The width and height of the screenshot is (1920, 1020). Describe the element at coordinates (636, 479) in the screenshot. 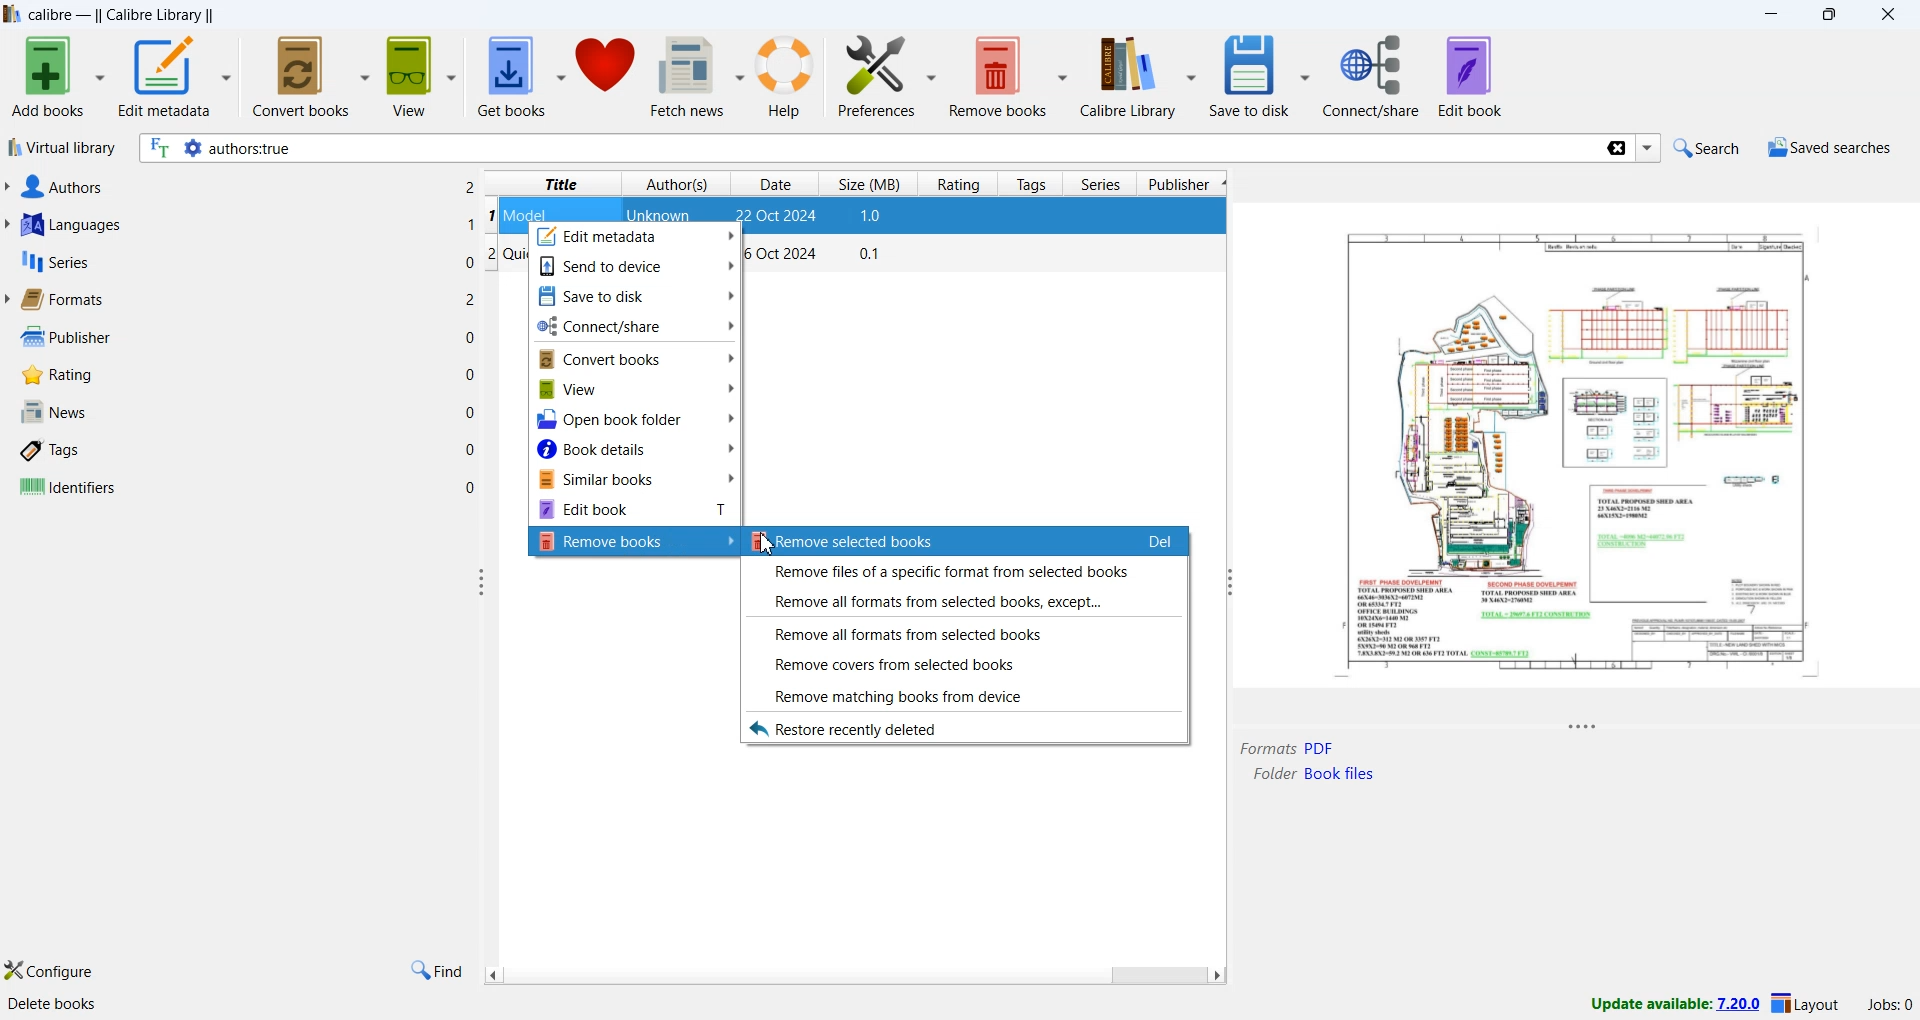

I see `Similar books` at that location.